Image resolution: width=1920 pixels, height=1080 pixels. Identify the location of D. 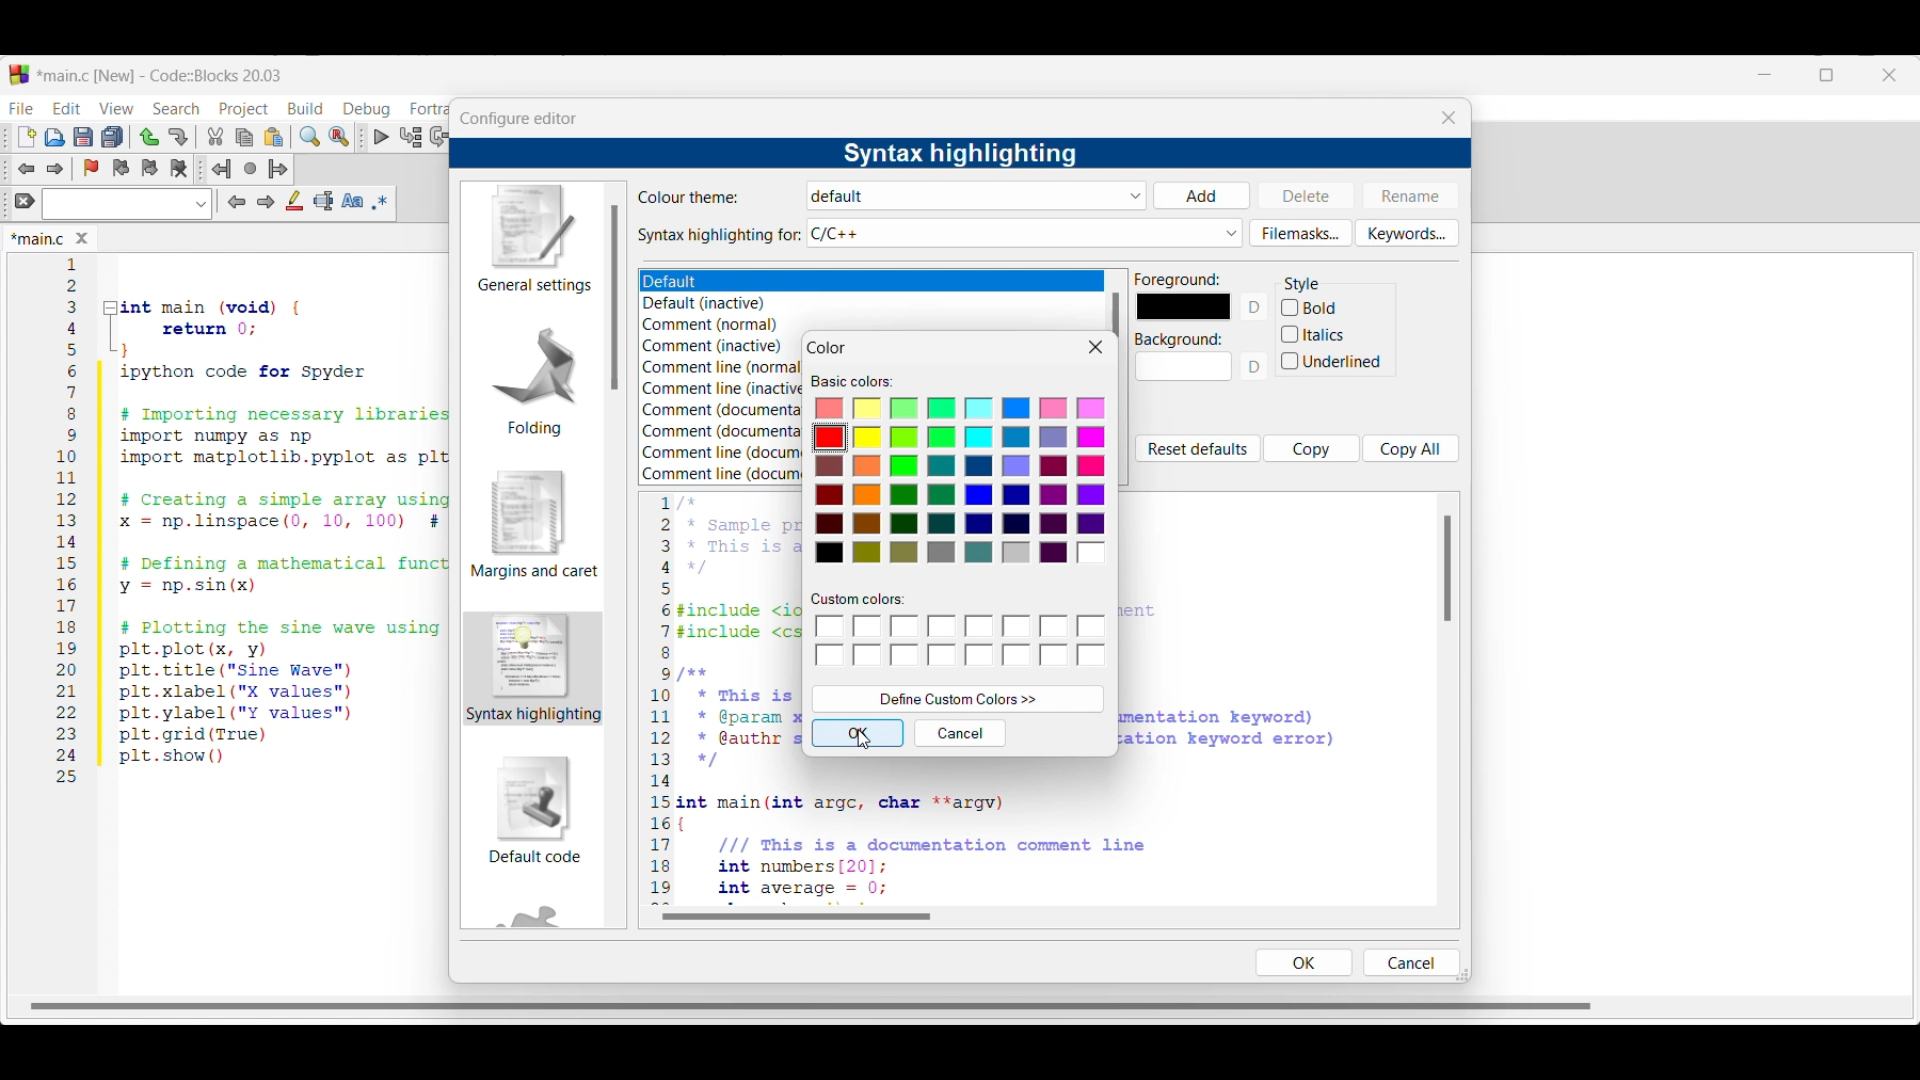
(1257, 372).